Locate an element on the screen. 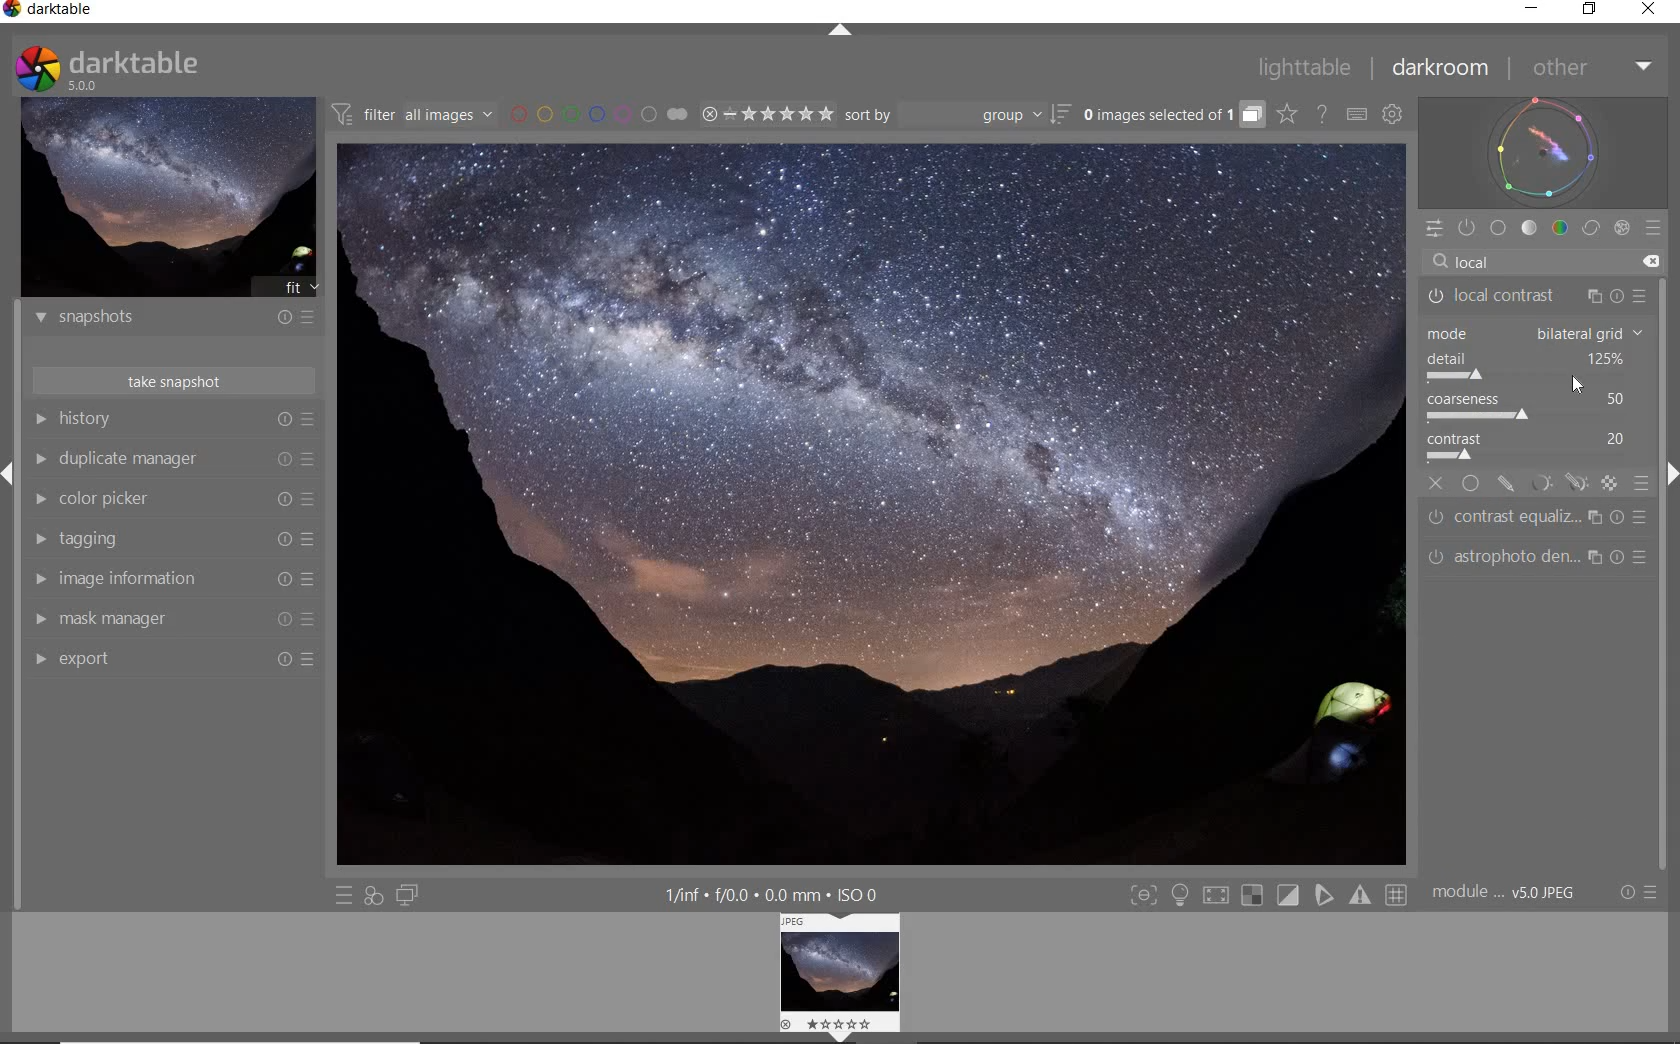  CORRECT is located at coordinates (1590, 229).